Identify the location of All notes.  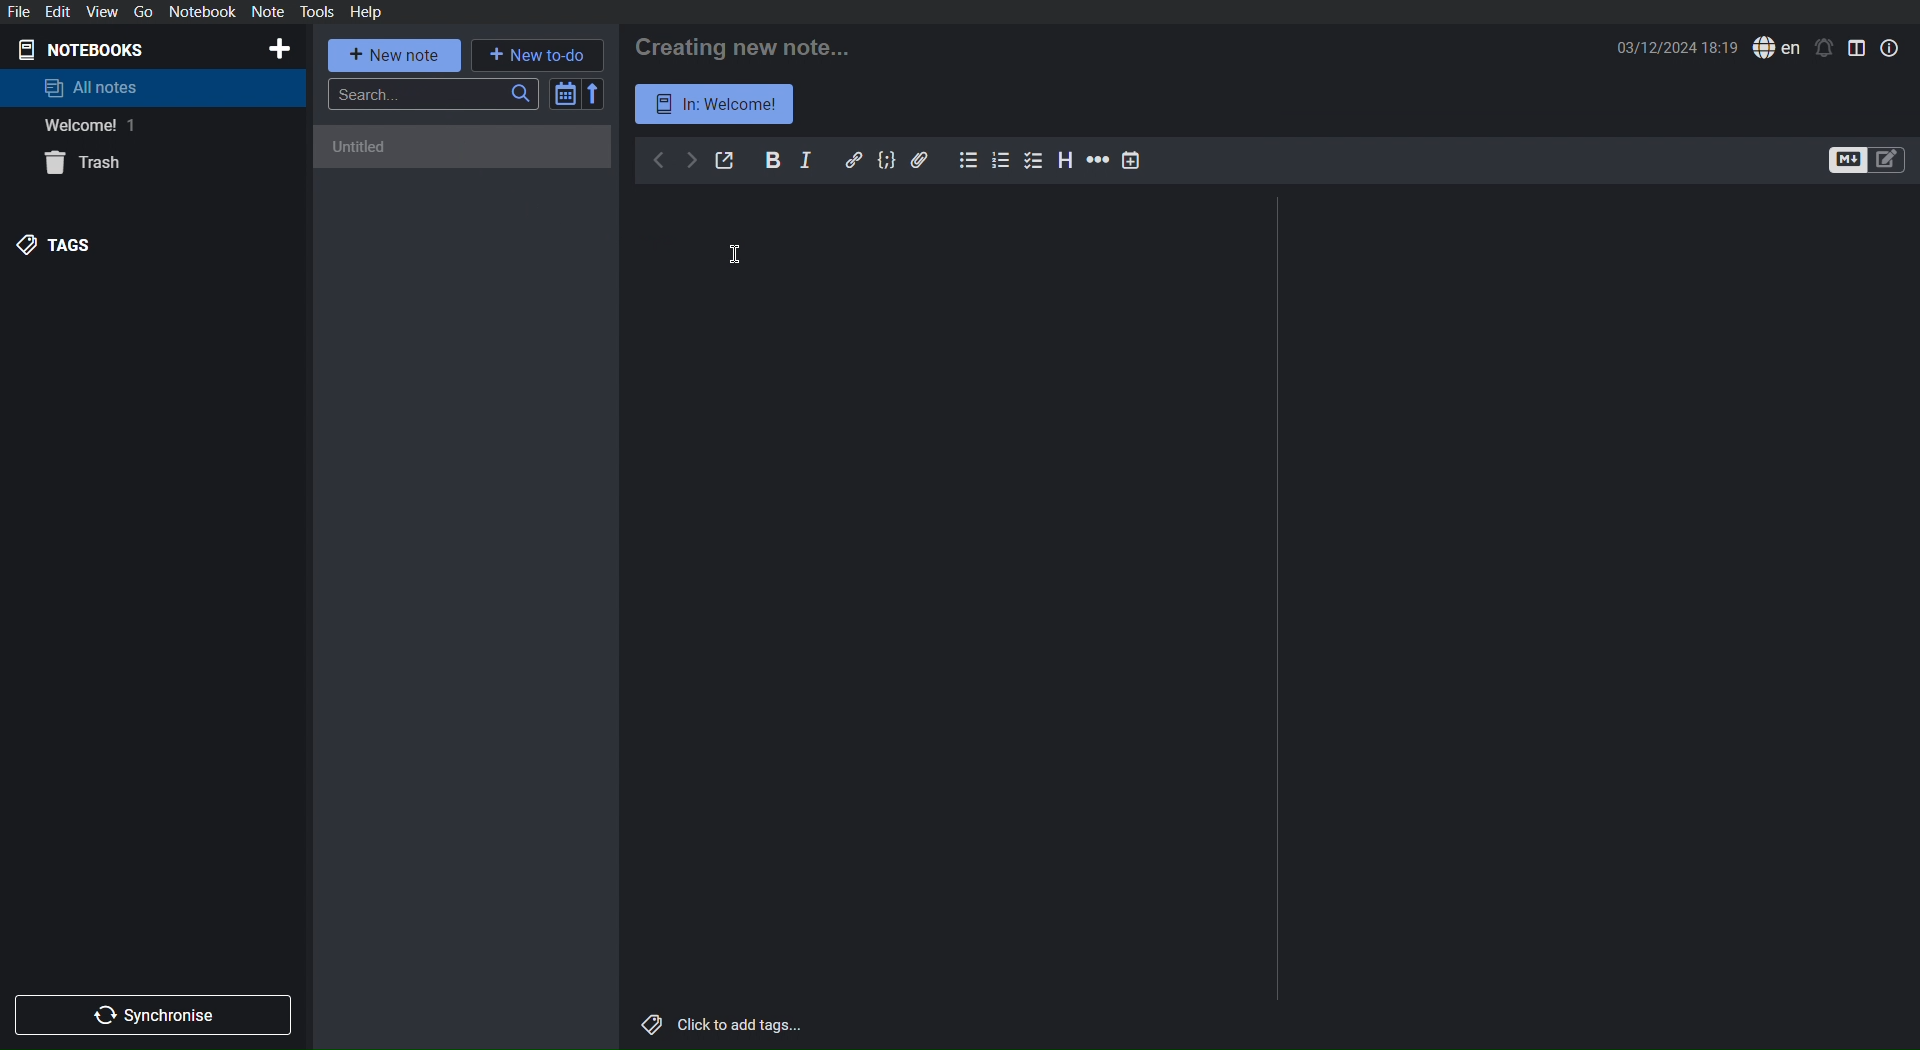
(92, 87).